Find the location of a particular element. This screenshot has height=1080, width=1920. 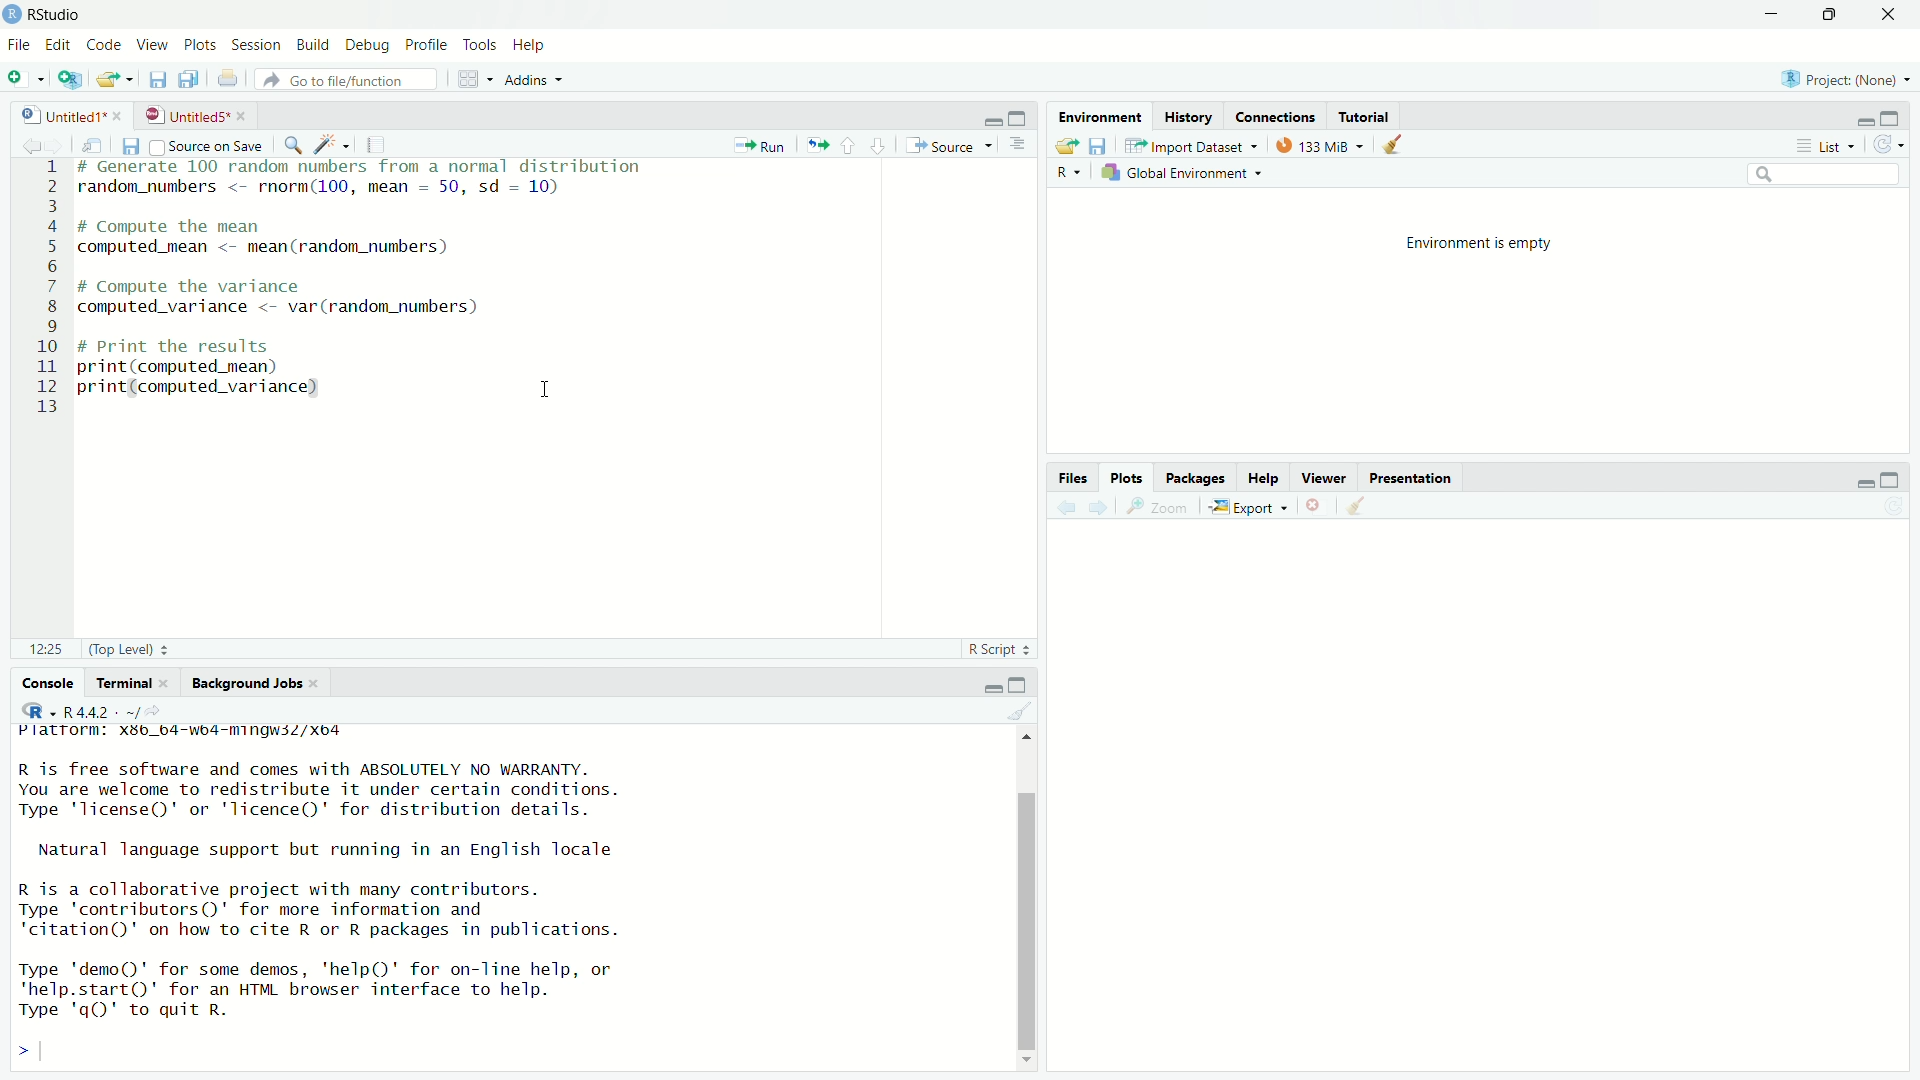

# Print the results is located at coordinates (221, 348).